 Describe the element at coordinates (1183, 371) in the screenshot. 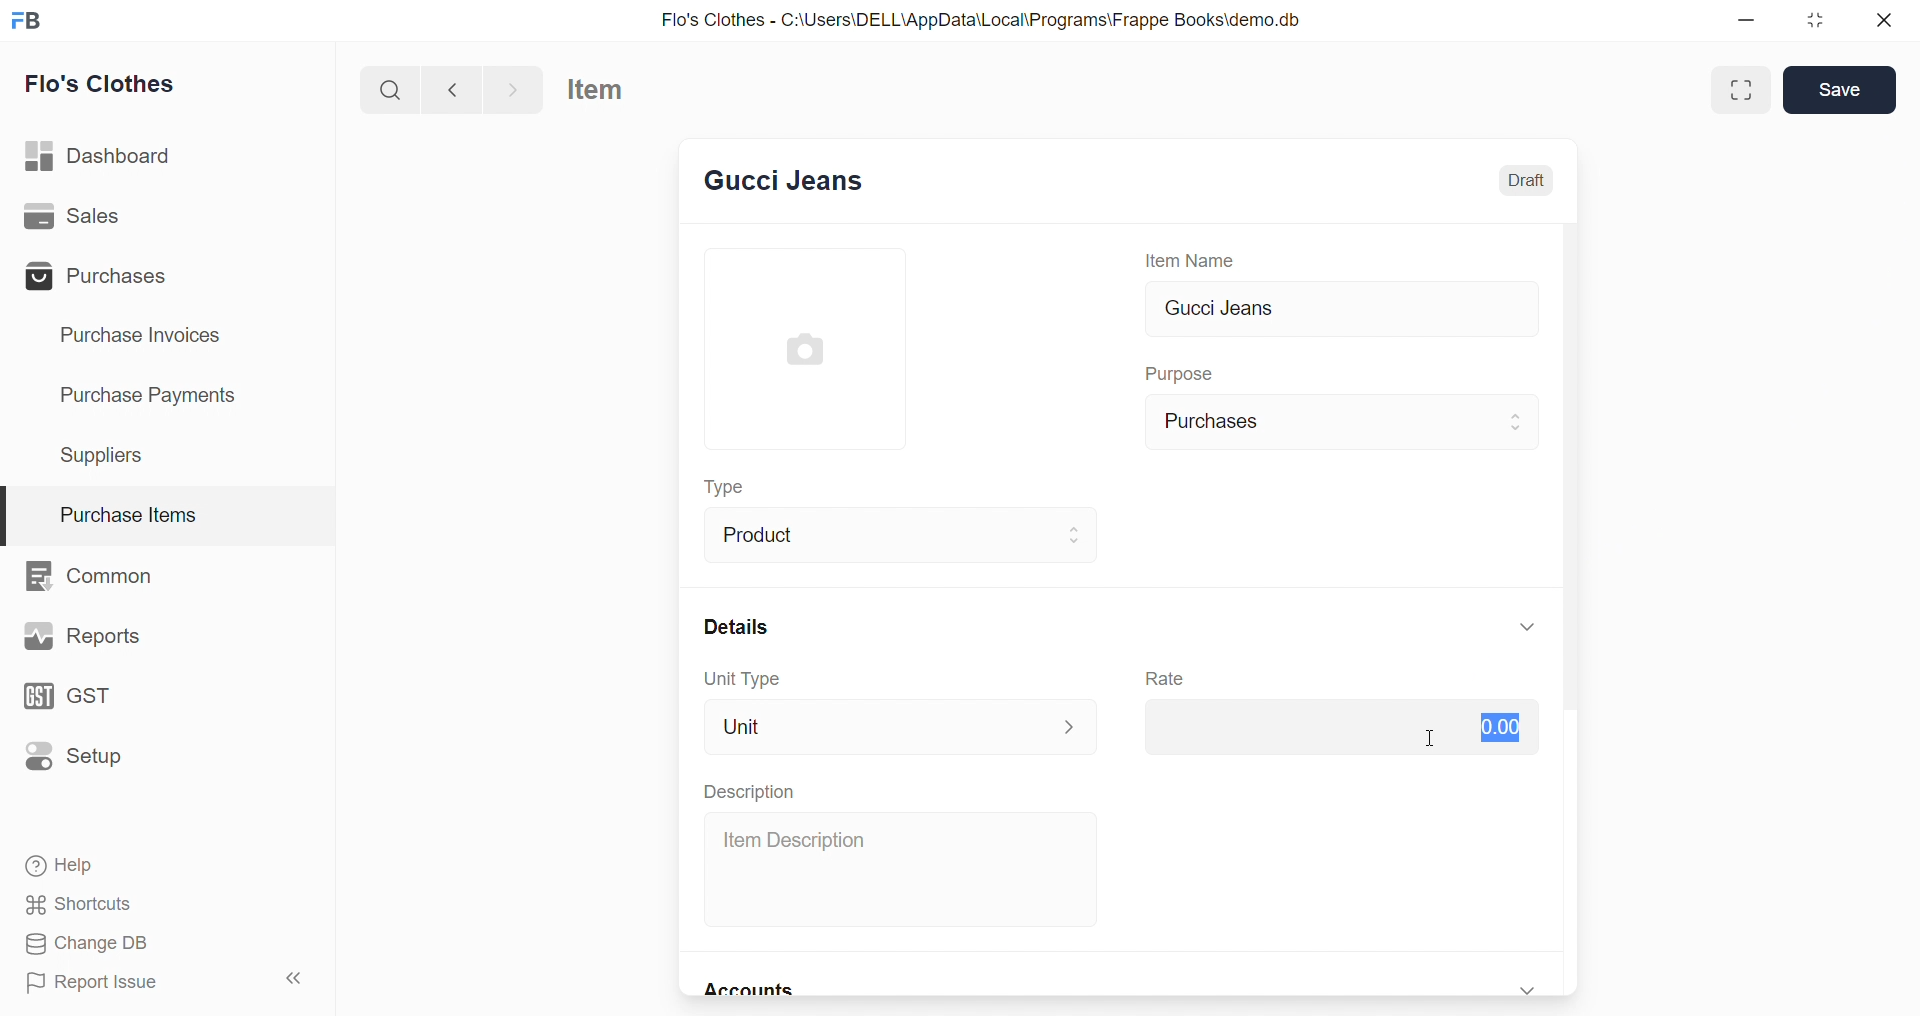

I see `Purpose` at that location.